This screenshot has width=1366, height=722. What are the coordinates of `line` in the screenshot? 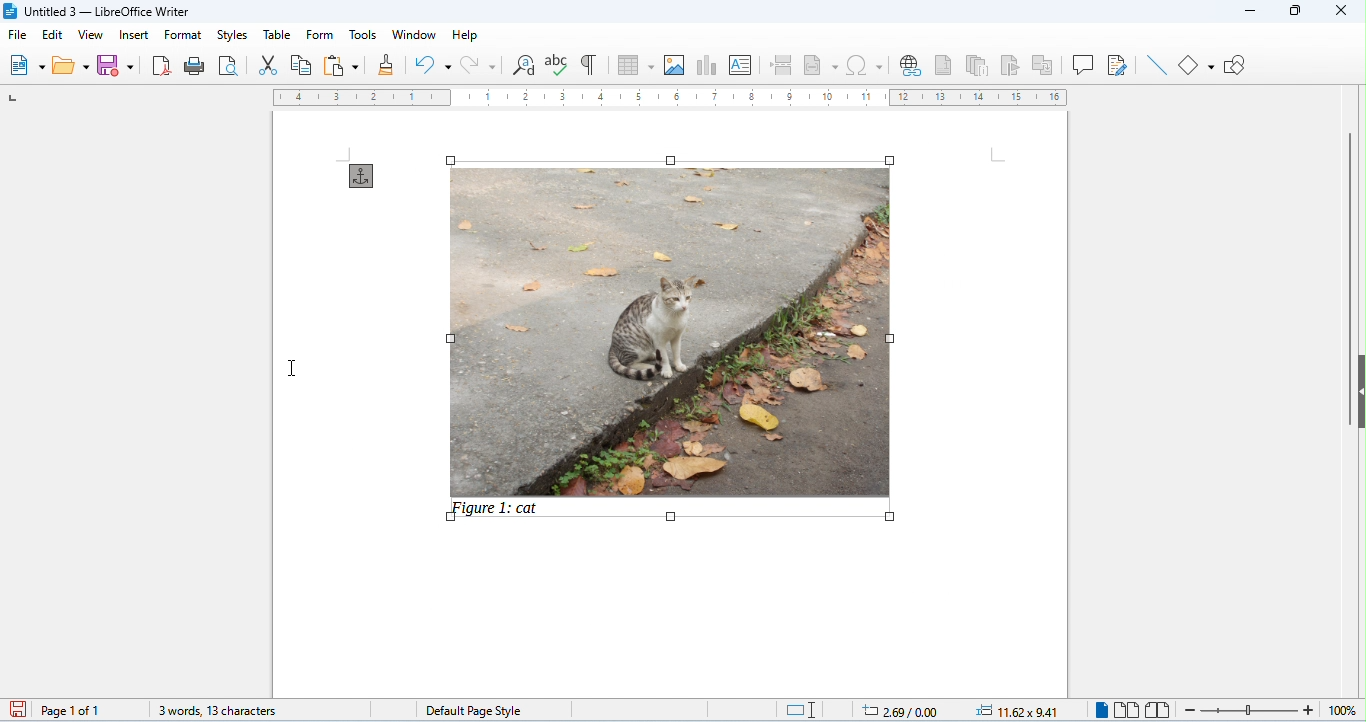 It's located at (1155, 65).